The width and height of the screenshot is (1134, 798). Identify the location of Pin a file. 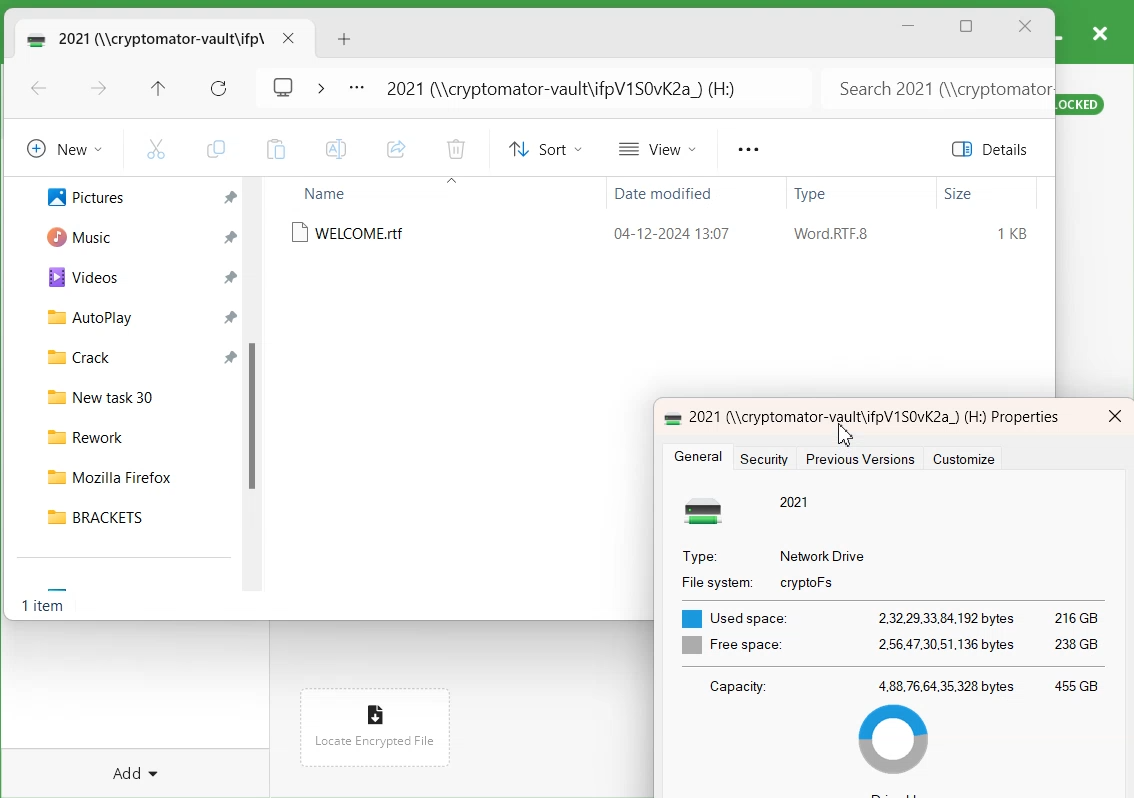
(232, 277).